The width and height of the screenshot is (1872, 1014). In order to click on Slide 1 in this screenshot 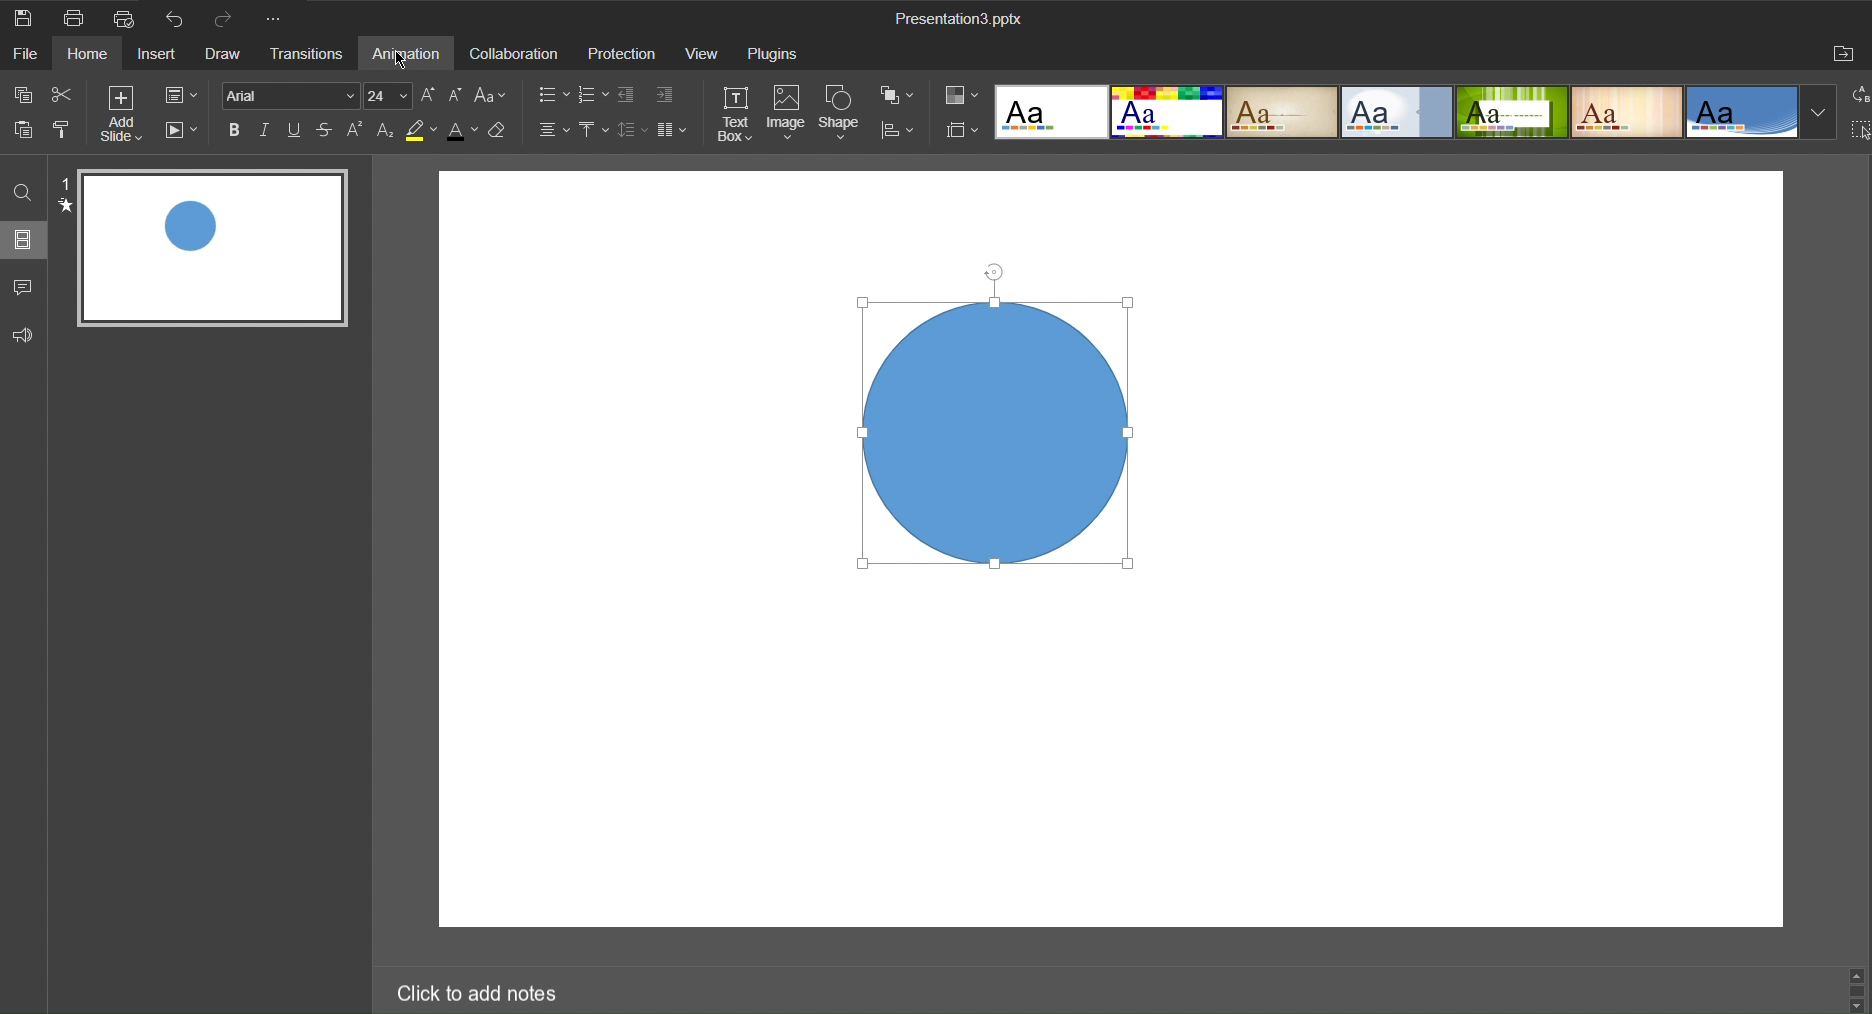, I will do `click(215, 251)`.